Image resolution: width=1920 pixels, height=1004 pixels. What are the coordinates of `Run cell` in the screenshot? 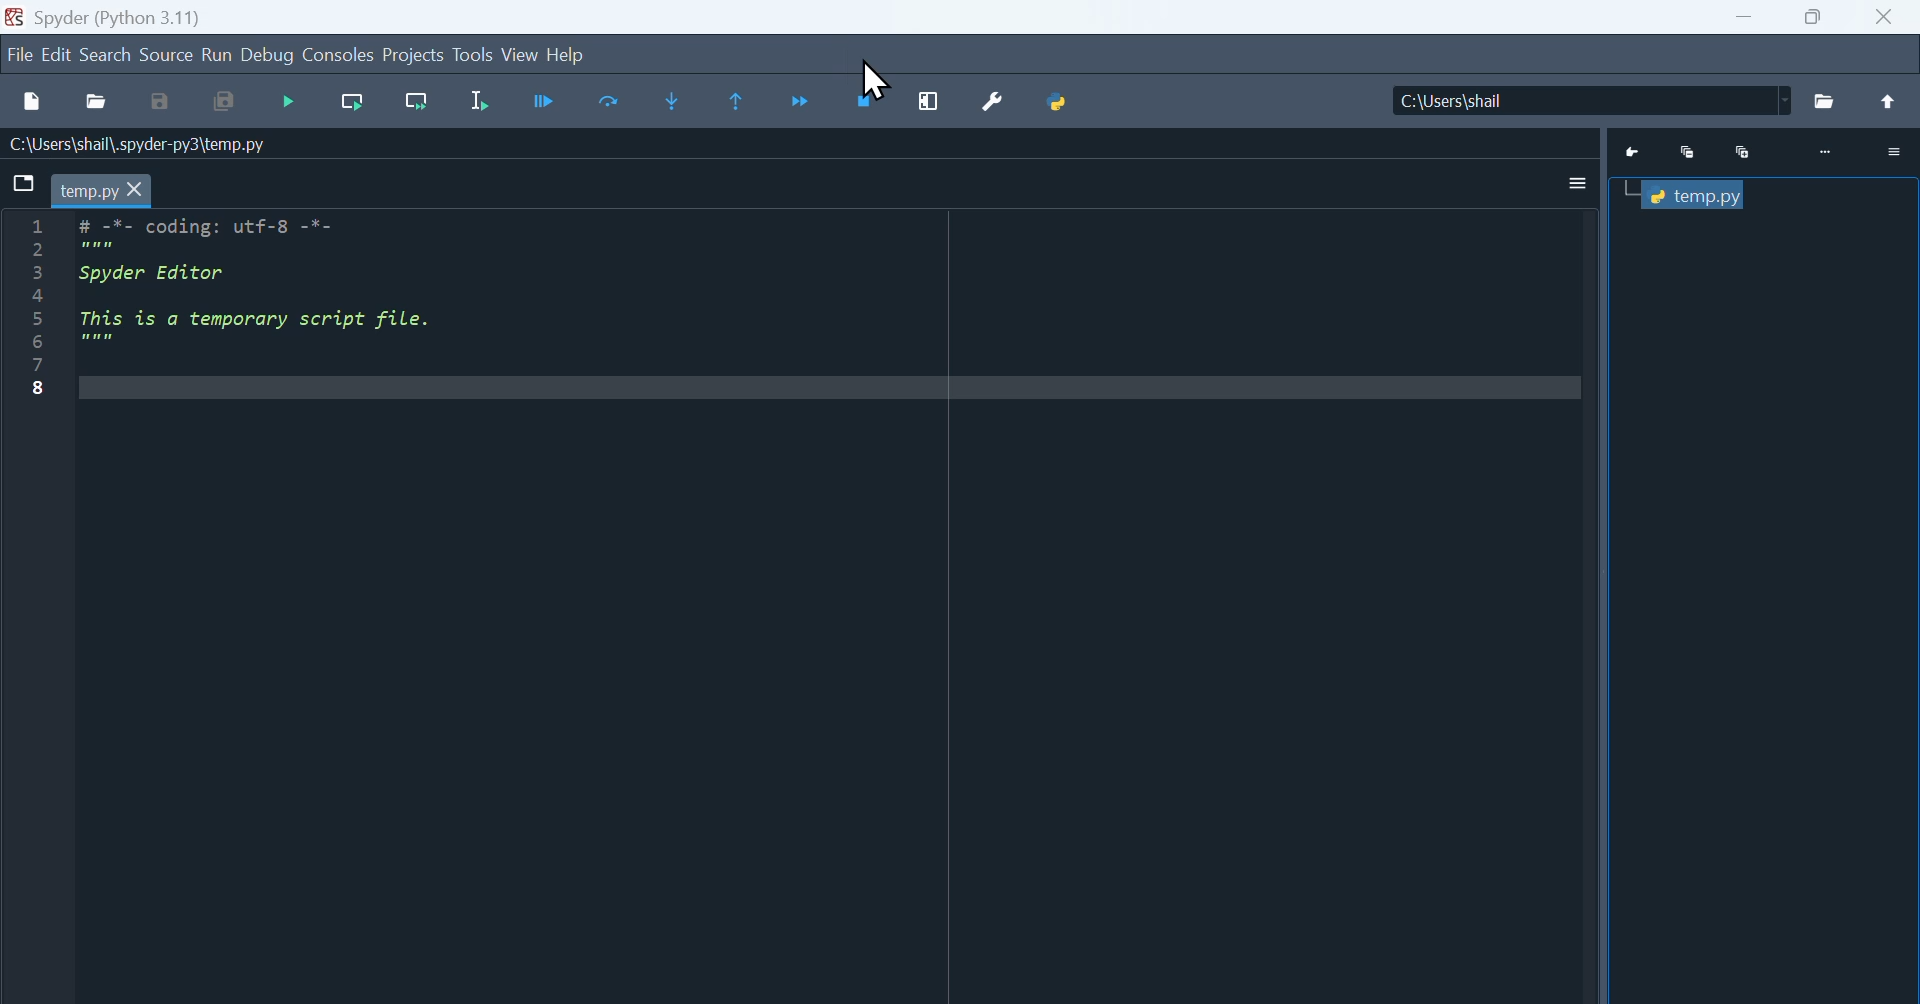 It's located at (543, 105).